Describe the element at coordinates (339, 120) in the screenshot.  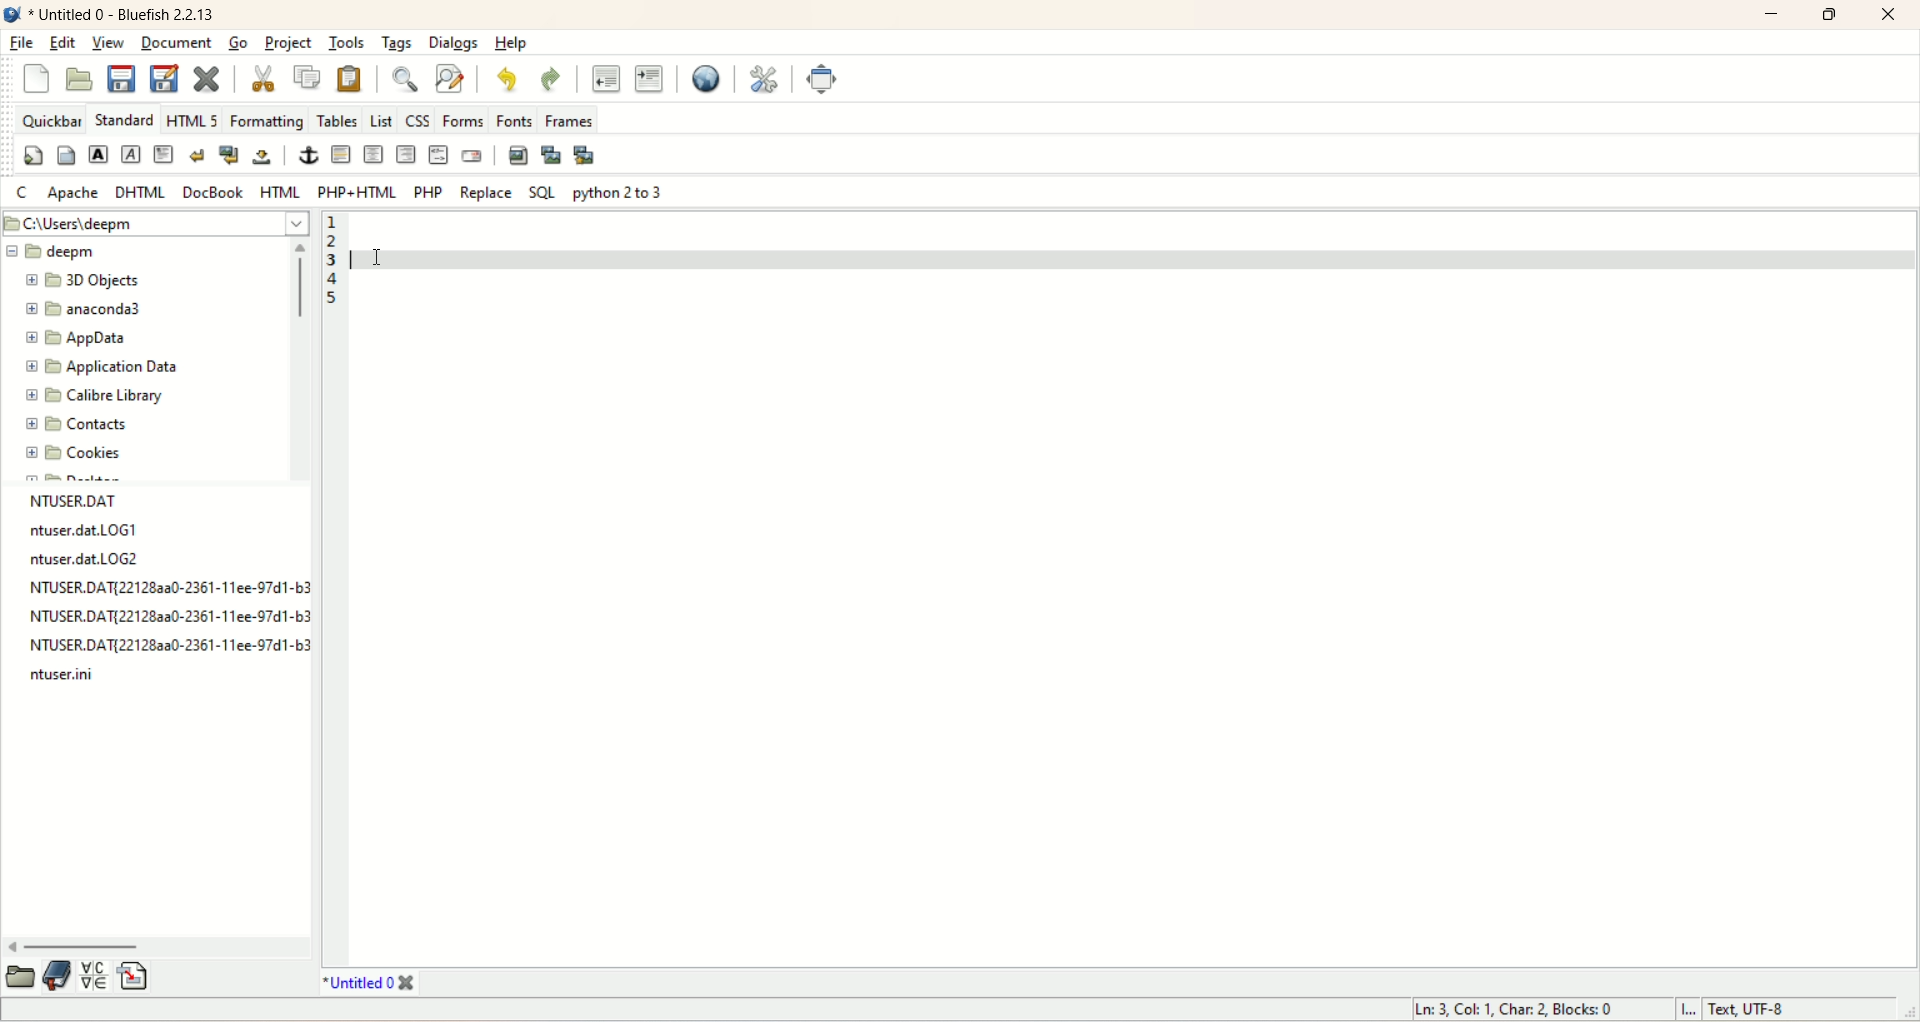
I see `tables` at that location.